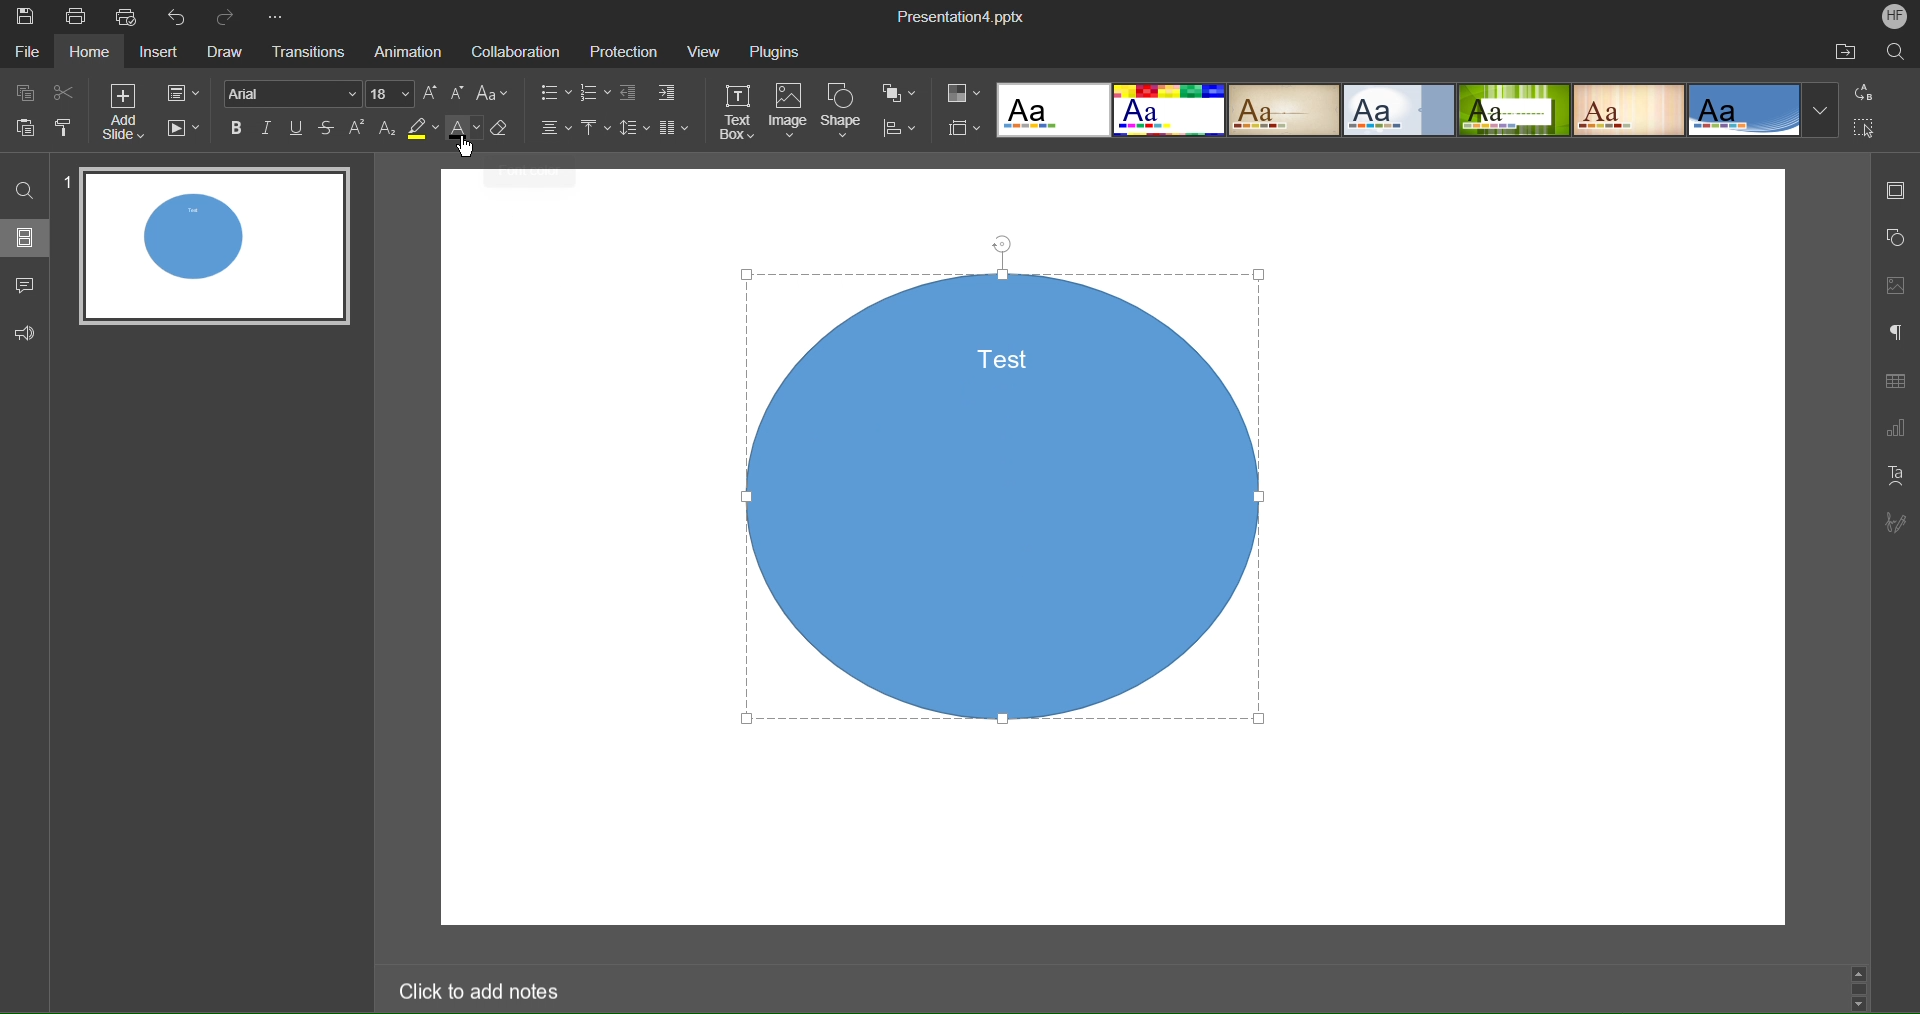  Describe the element at coordinates (271, 131) in the screenshot. I see `Italic` at that location.